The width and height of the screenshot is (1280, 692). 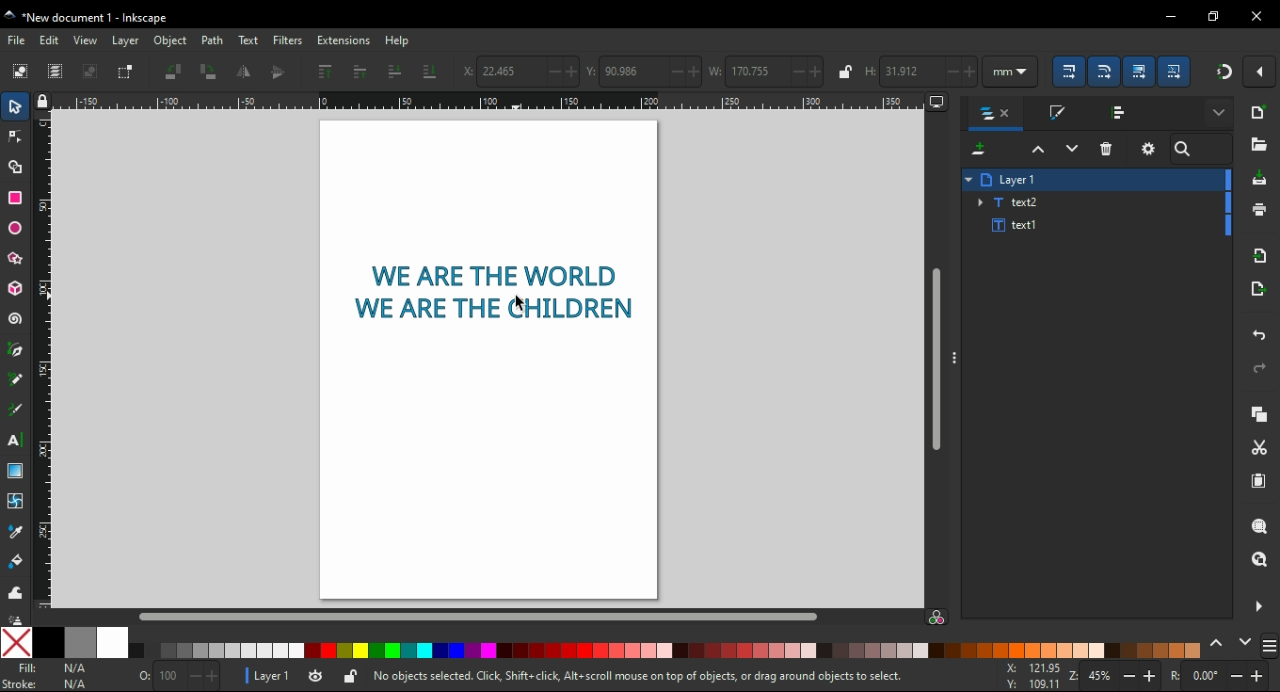 What do you see at coordinates (126, 41) in the screenshot?
I see `layer` at bounding box center [126, 41].